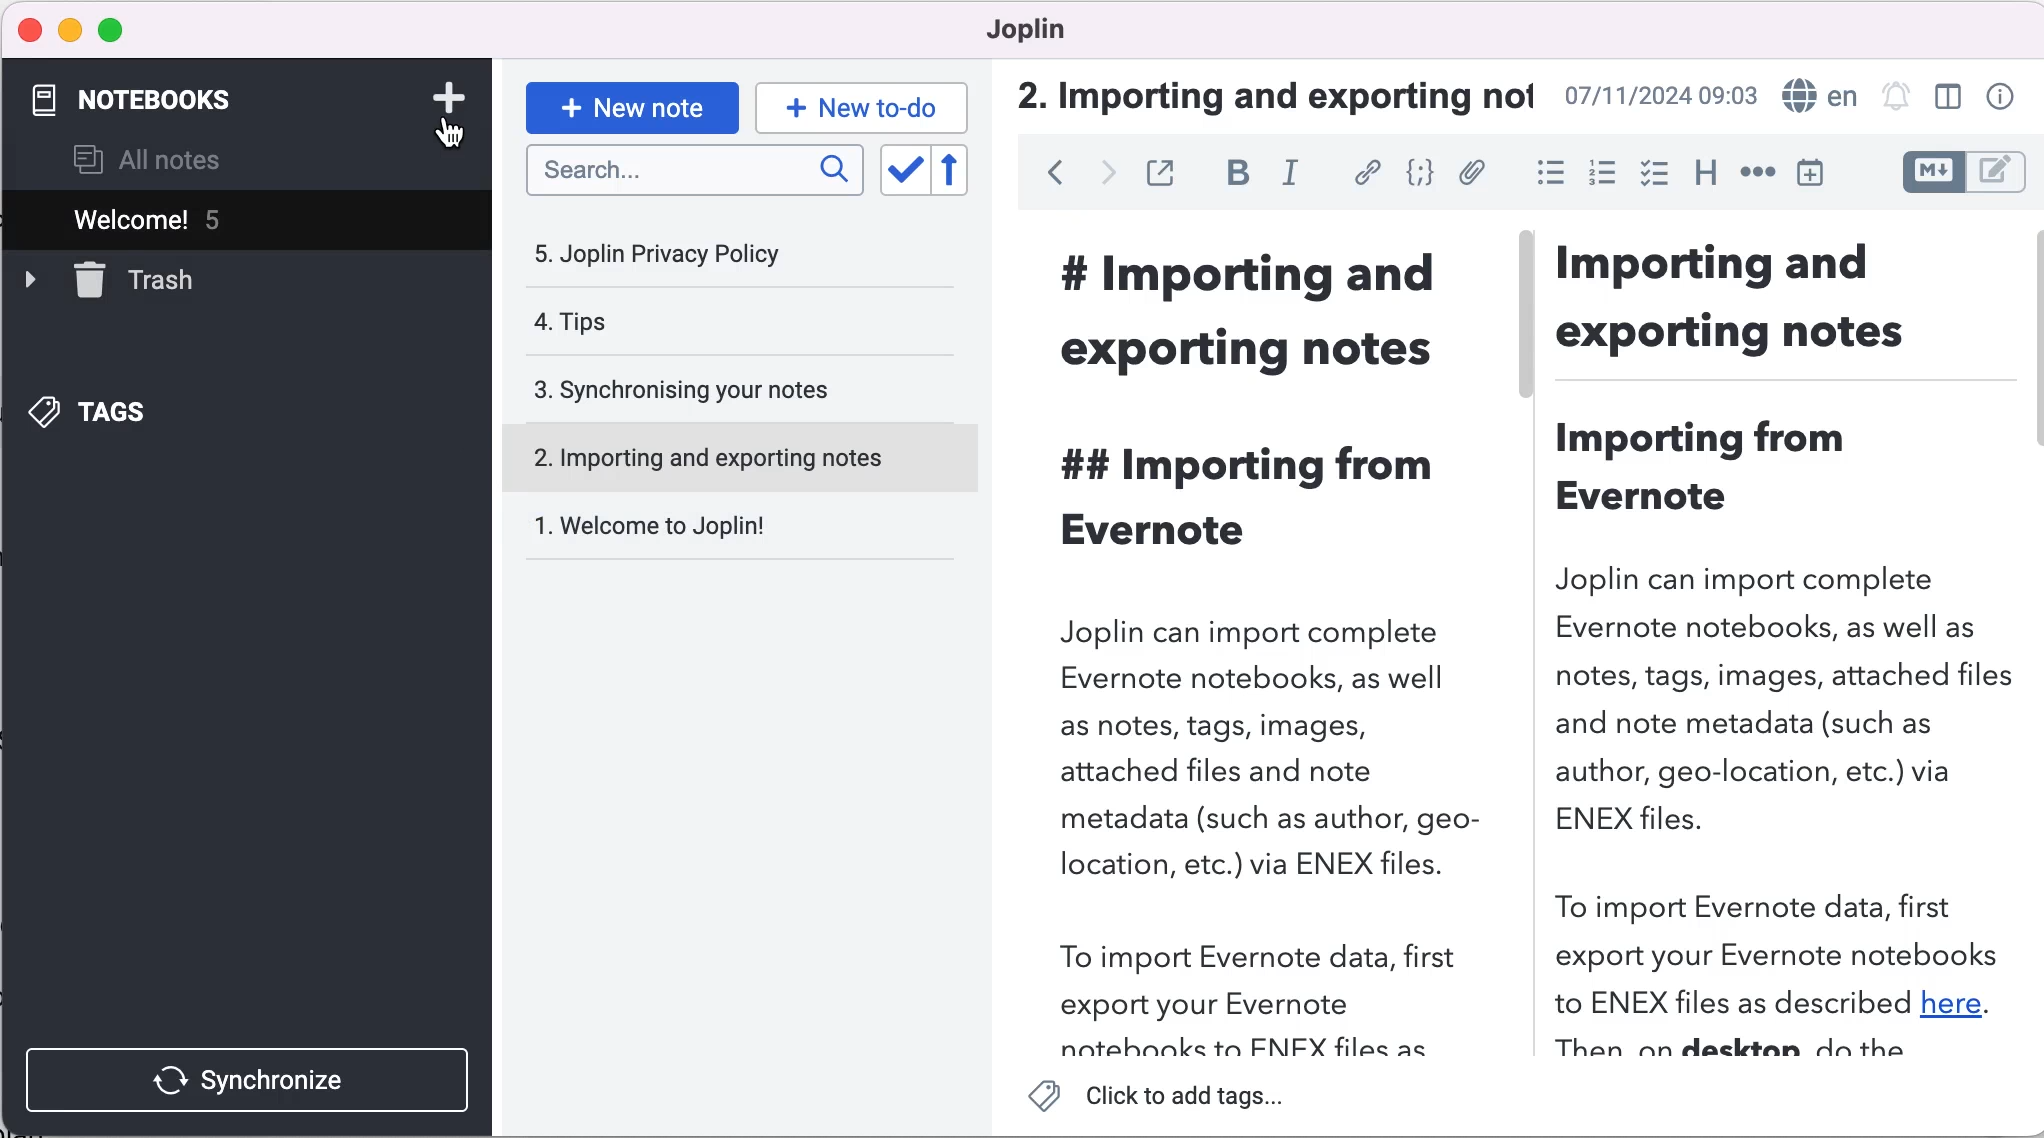  What do you see at coordinates (694, 171) in the screenshot?
I see `search` at bounding box center [694, 171].